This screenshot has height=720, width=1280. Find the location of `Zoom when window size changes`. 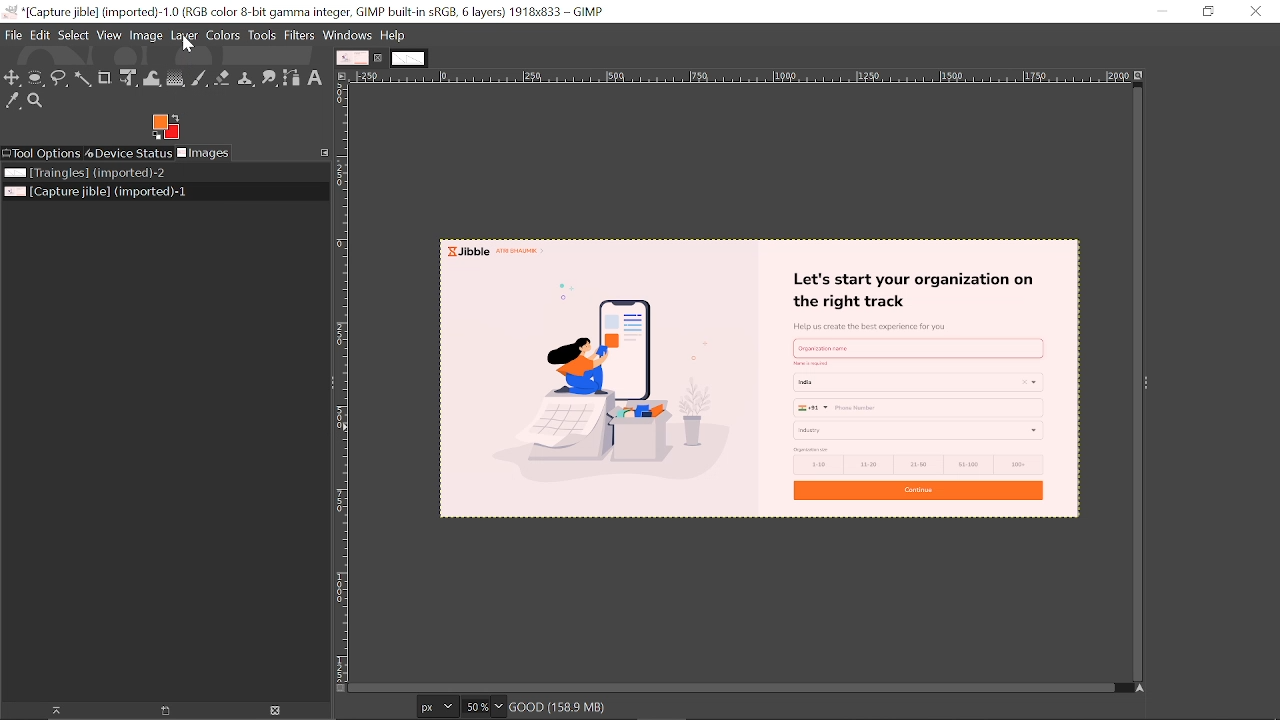

Zoom when window size changes is located at coordinates (1142, 77).